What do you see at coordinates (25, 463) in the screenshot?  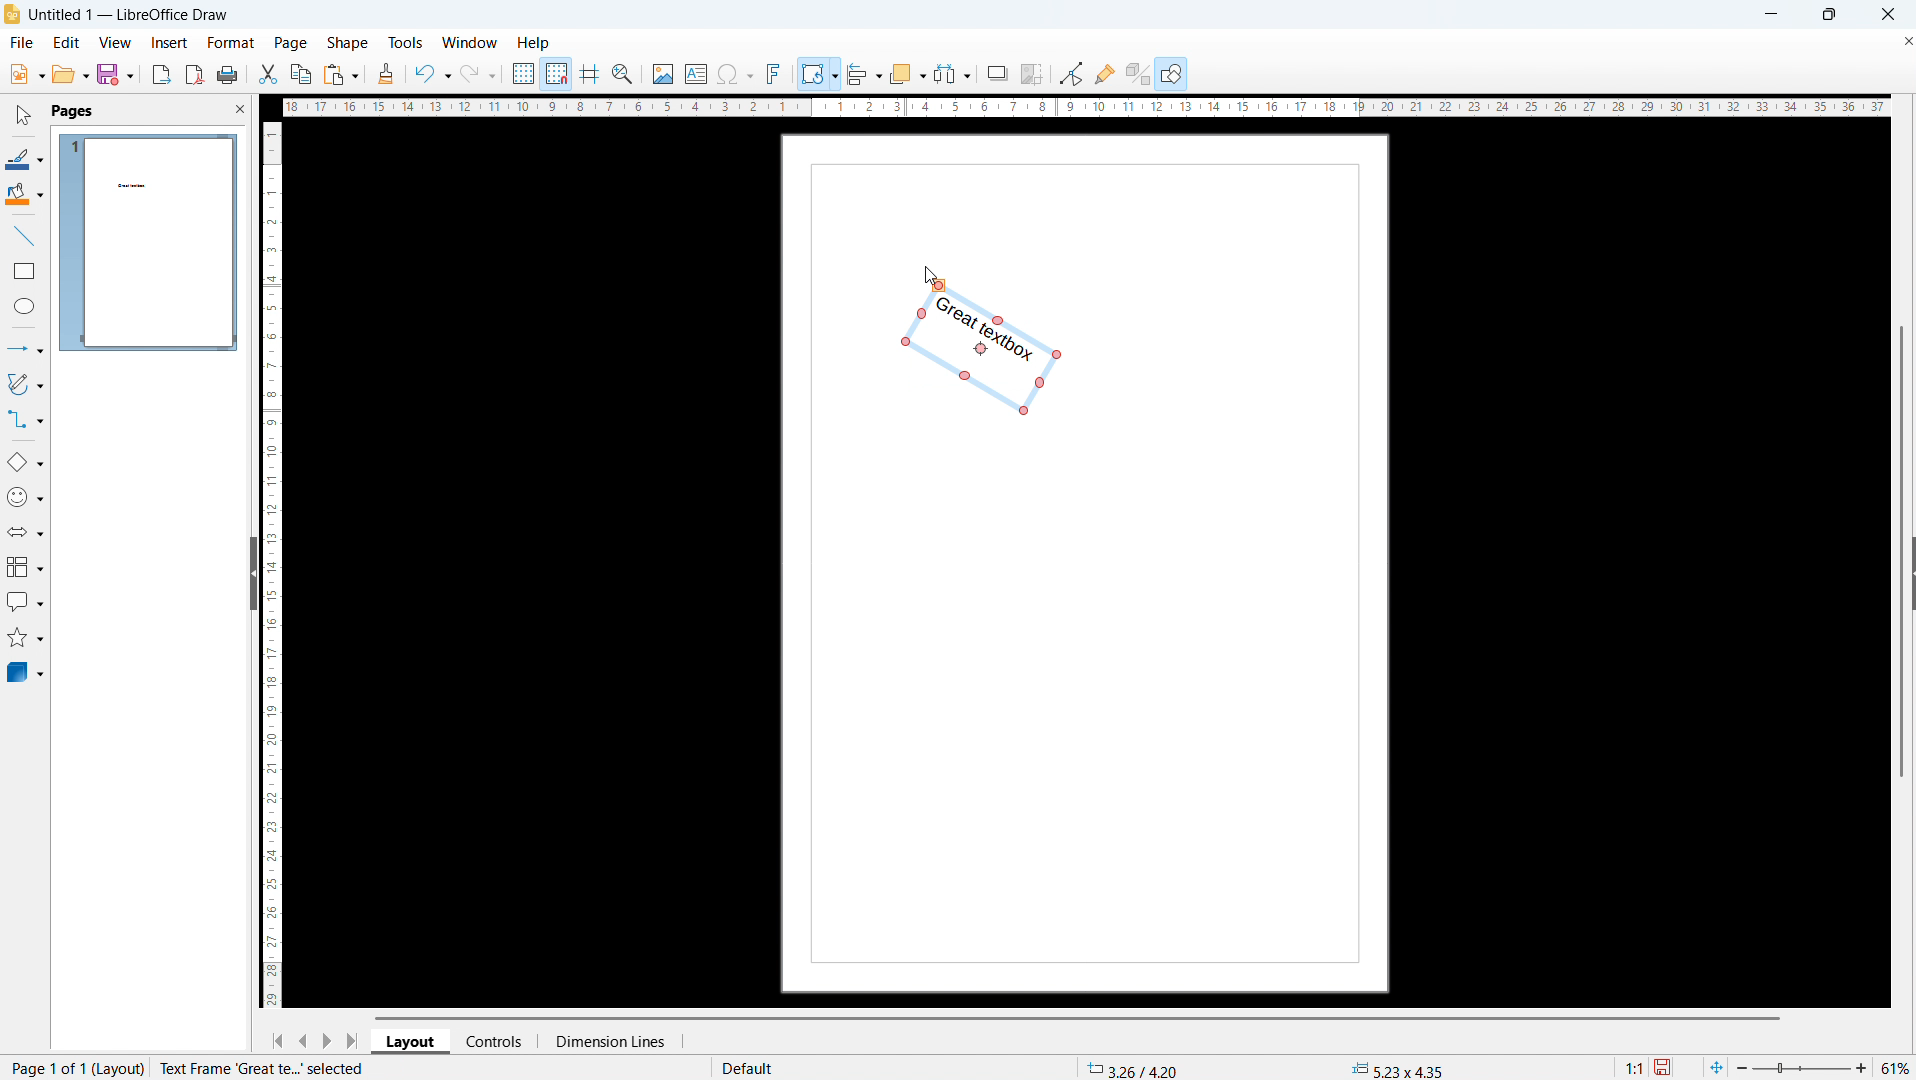 I see `basic shapes` at bounding box center [25, 463].